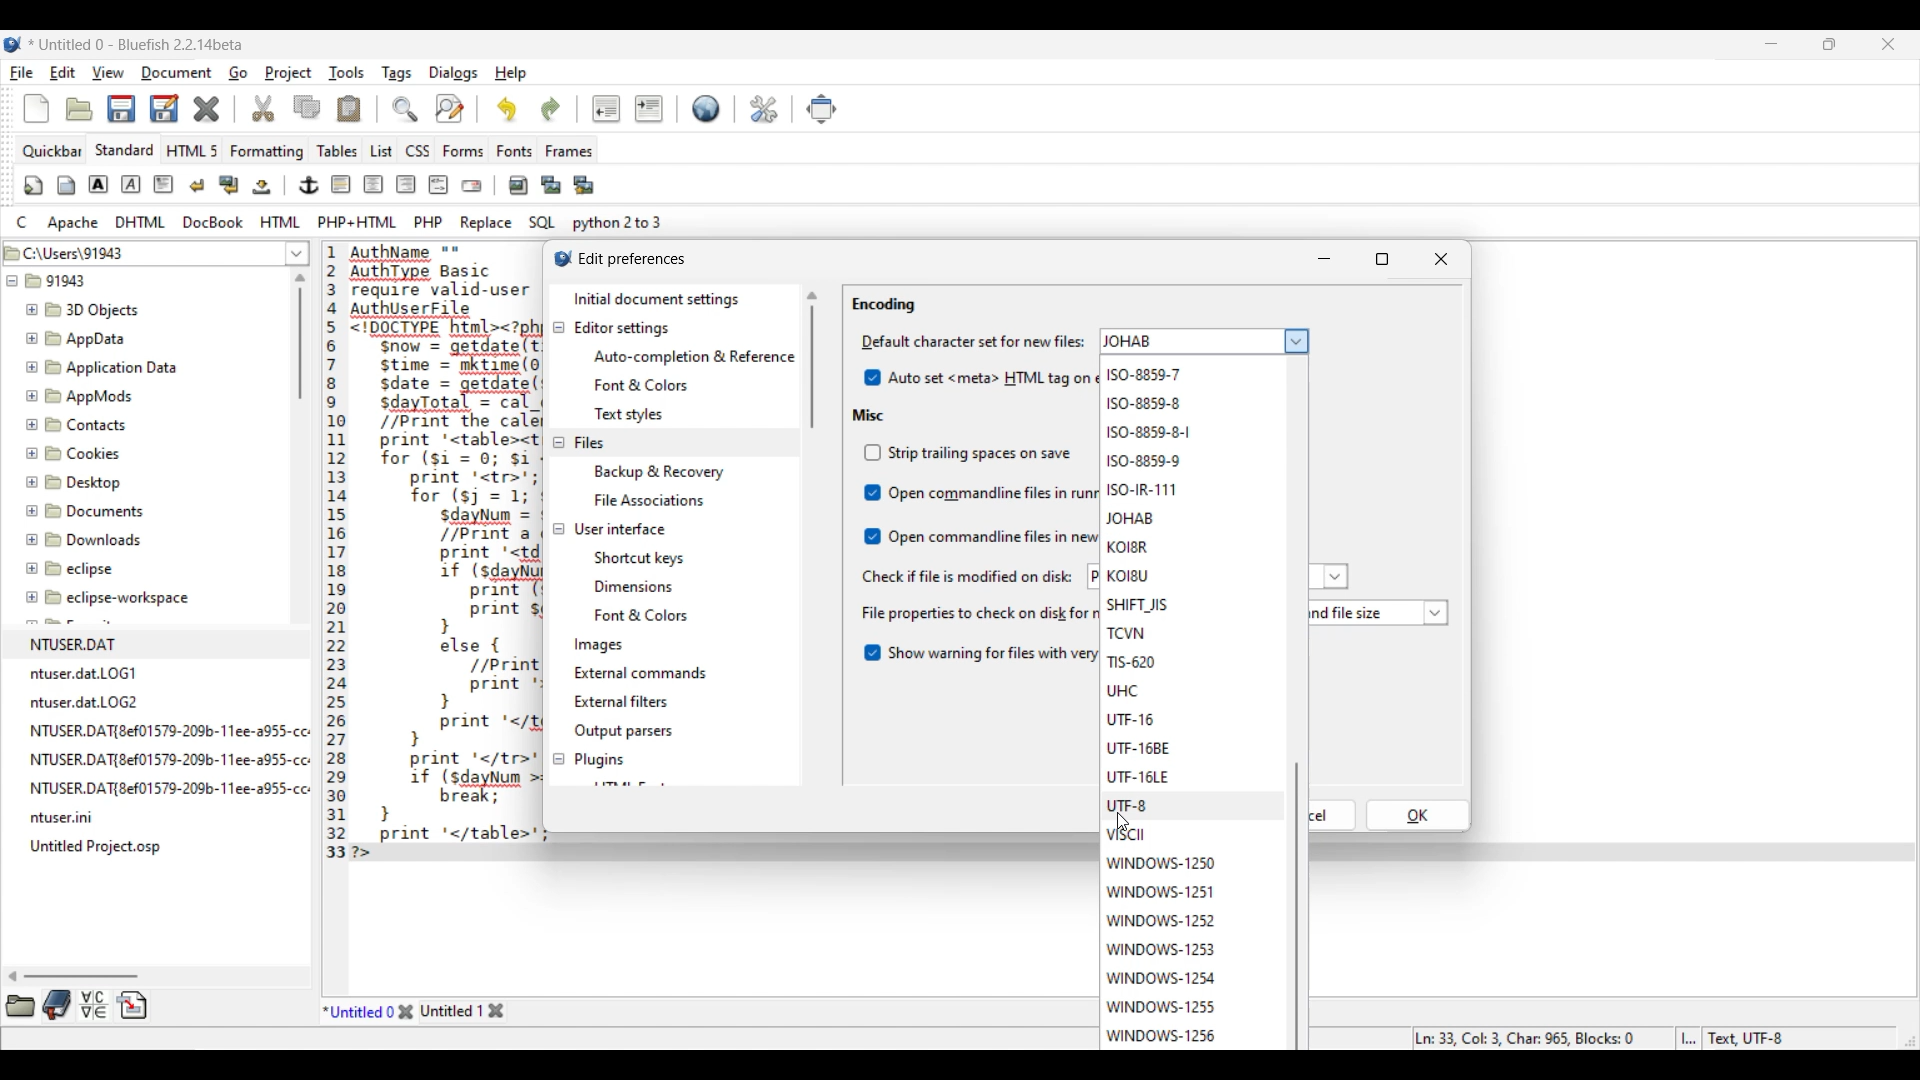 The image size is (1920, 1080). I want to click on External filters, so click(625, 701).